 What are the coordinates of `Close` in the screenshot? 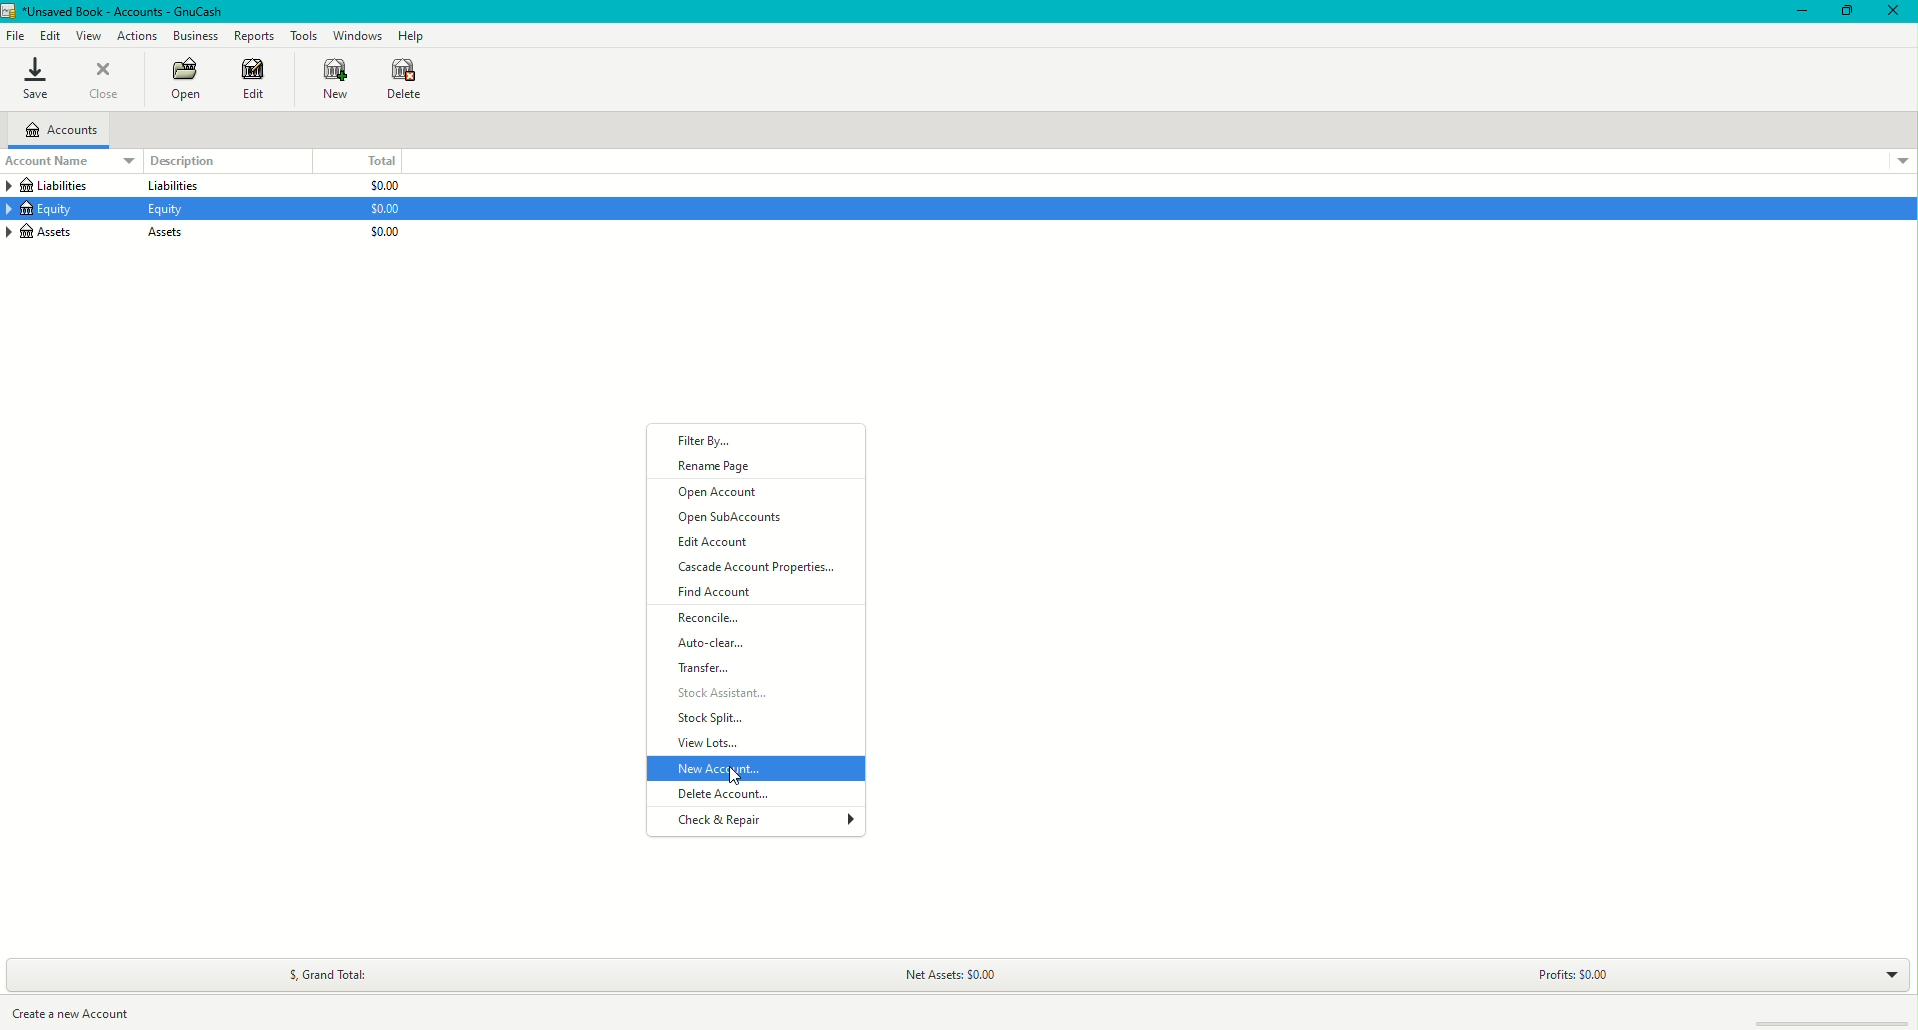 It's located at (1895, 13).